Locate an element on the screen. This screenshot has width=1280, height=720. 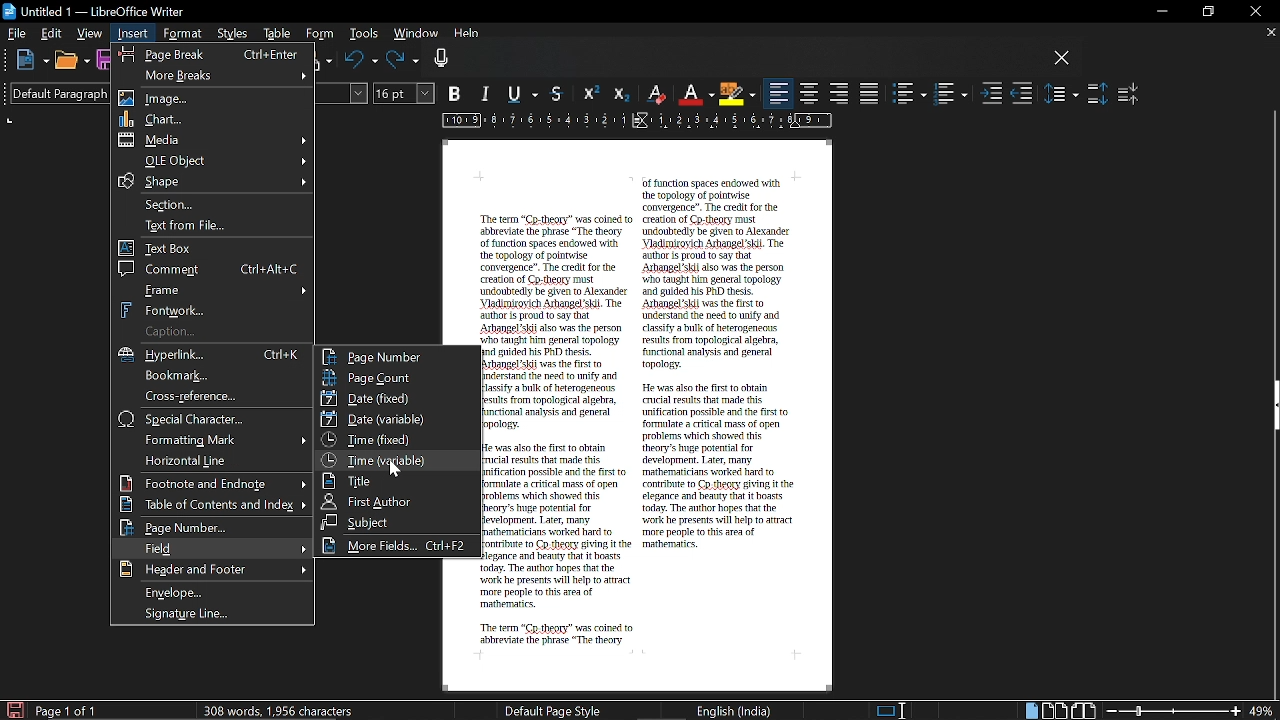
BOld is located at coordinates (457, 93).